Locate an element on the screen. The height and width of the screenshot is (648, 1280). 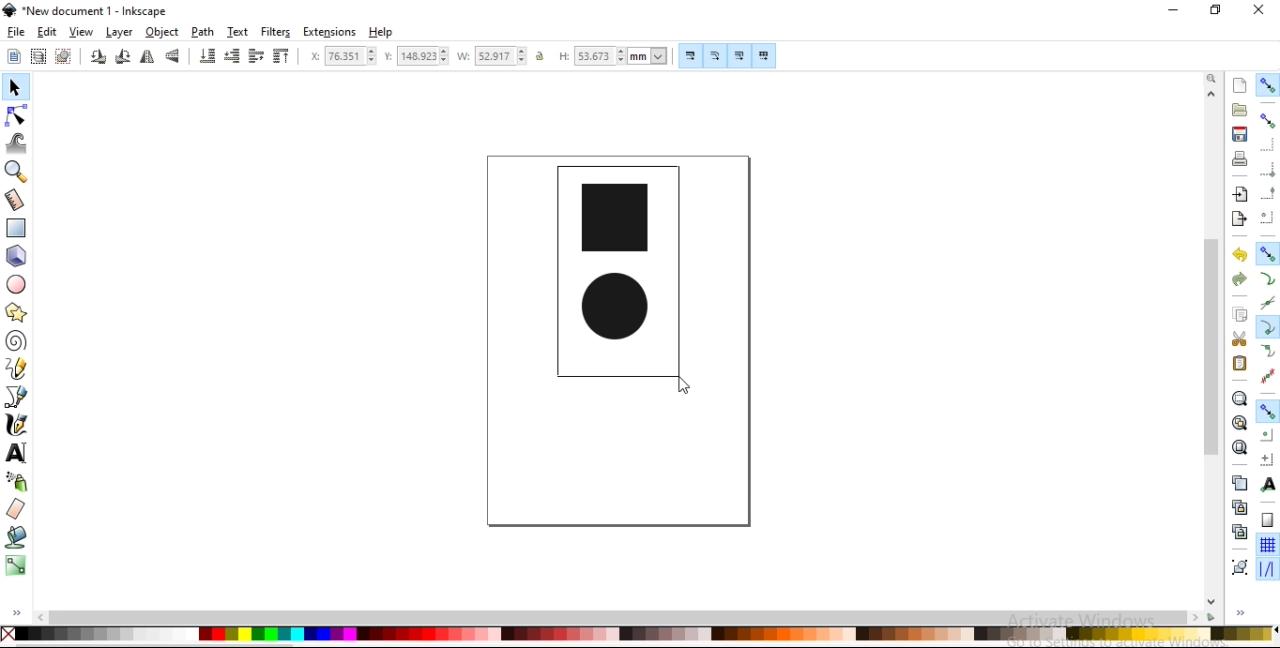
extensions is located at coordinates (329, 33).